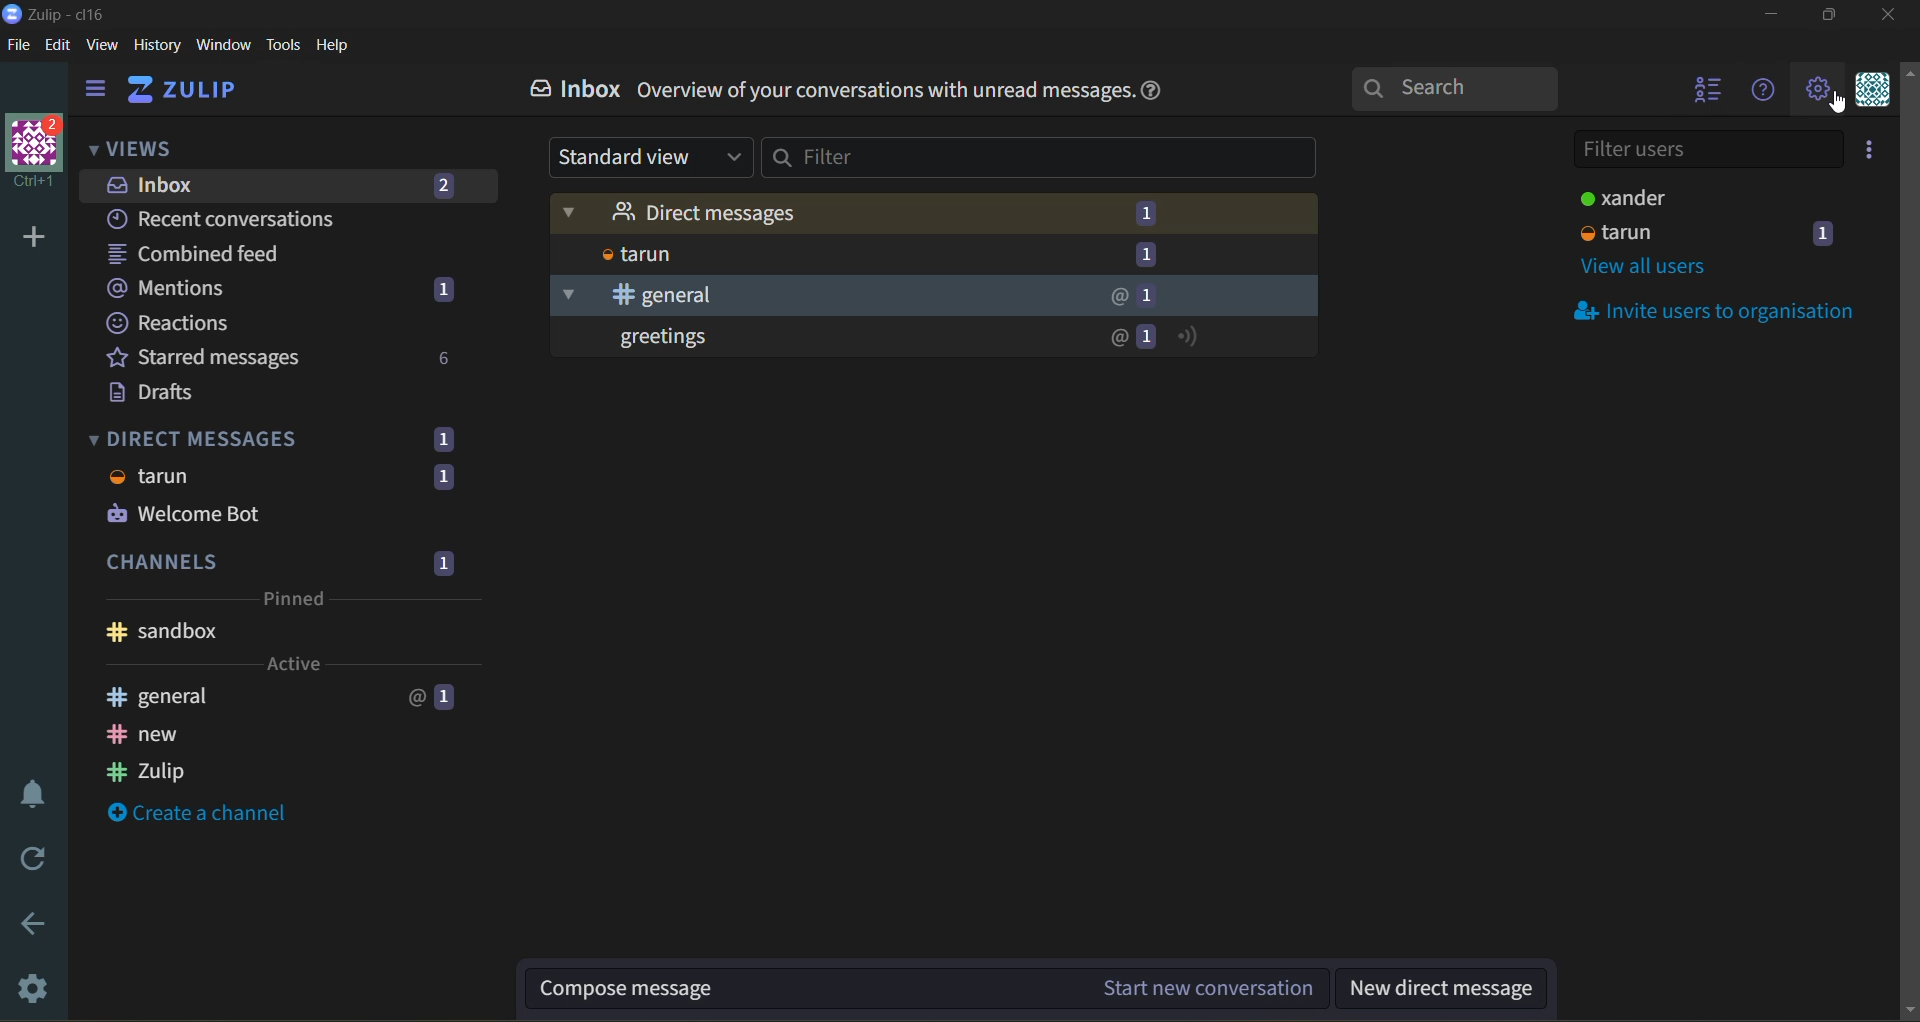  What do you see at coordinates (34, 926) in the screenshot?
I see `go back` at bounding box center [34, 926].